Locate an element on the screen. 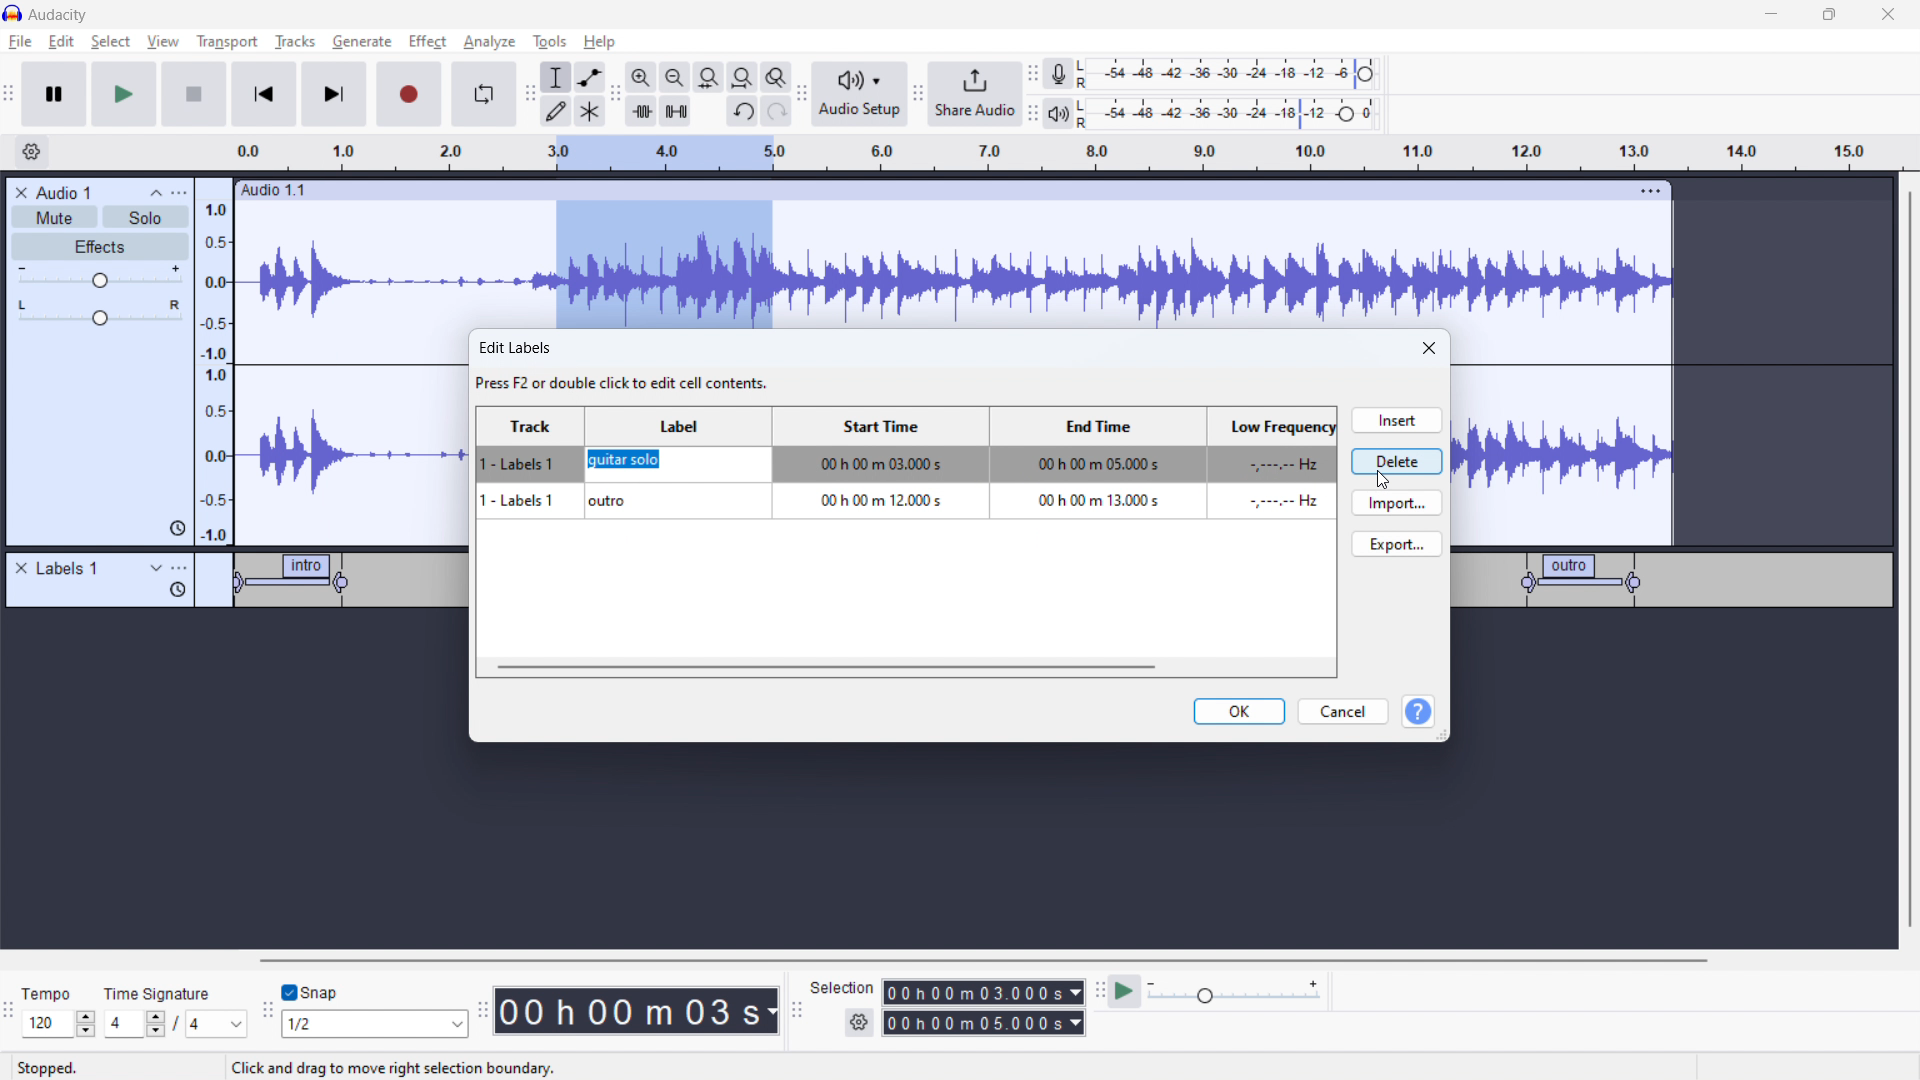 This screenshot has width=1920, height=1080. import is located at coordinates (1397, 502).